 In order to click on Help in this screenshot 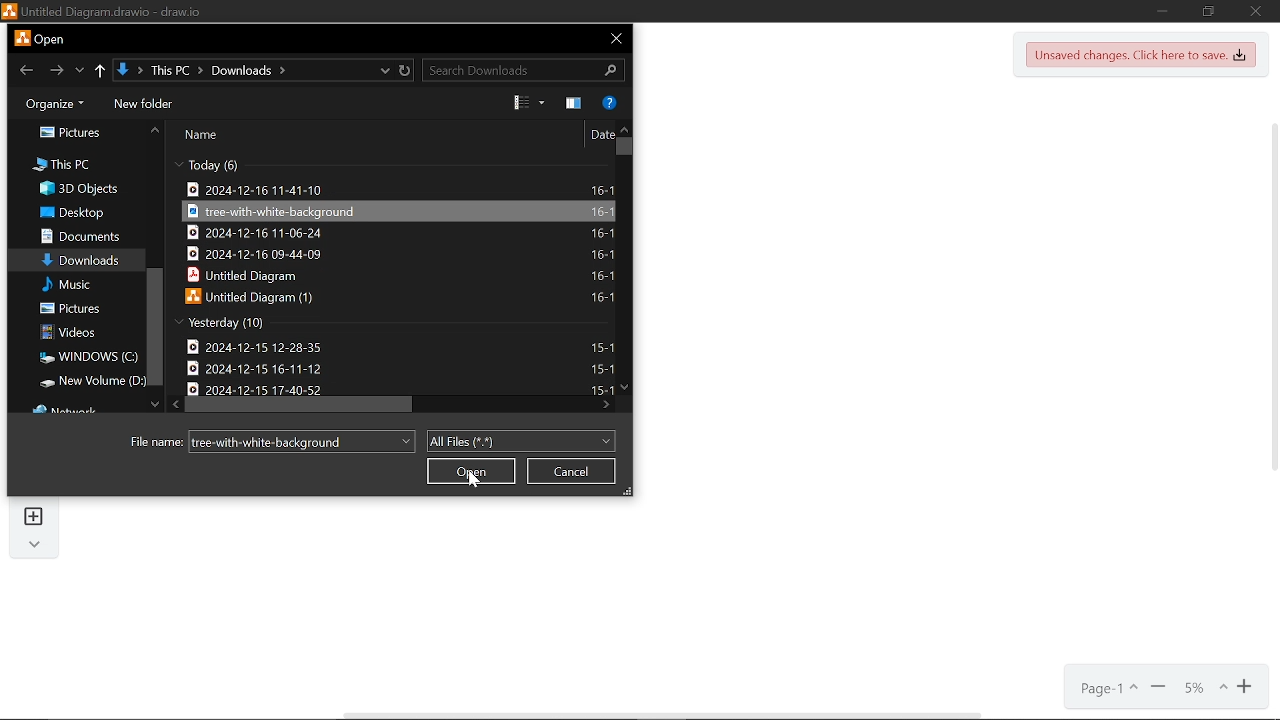, I will do `click(612, 103)`.